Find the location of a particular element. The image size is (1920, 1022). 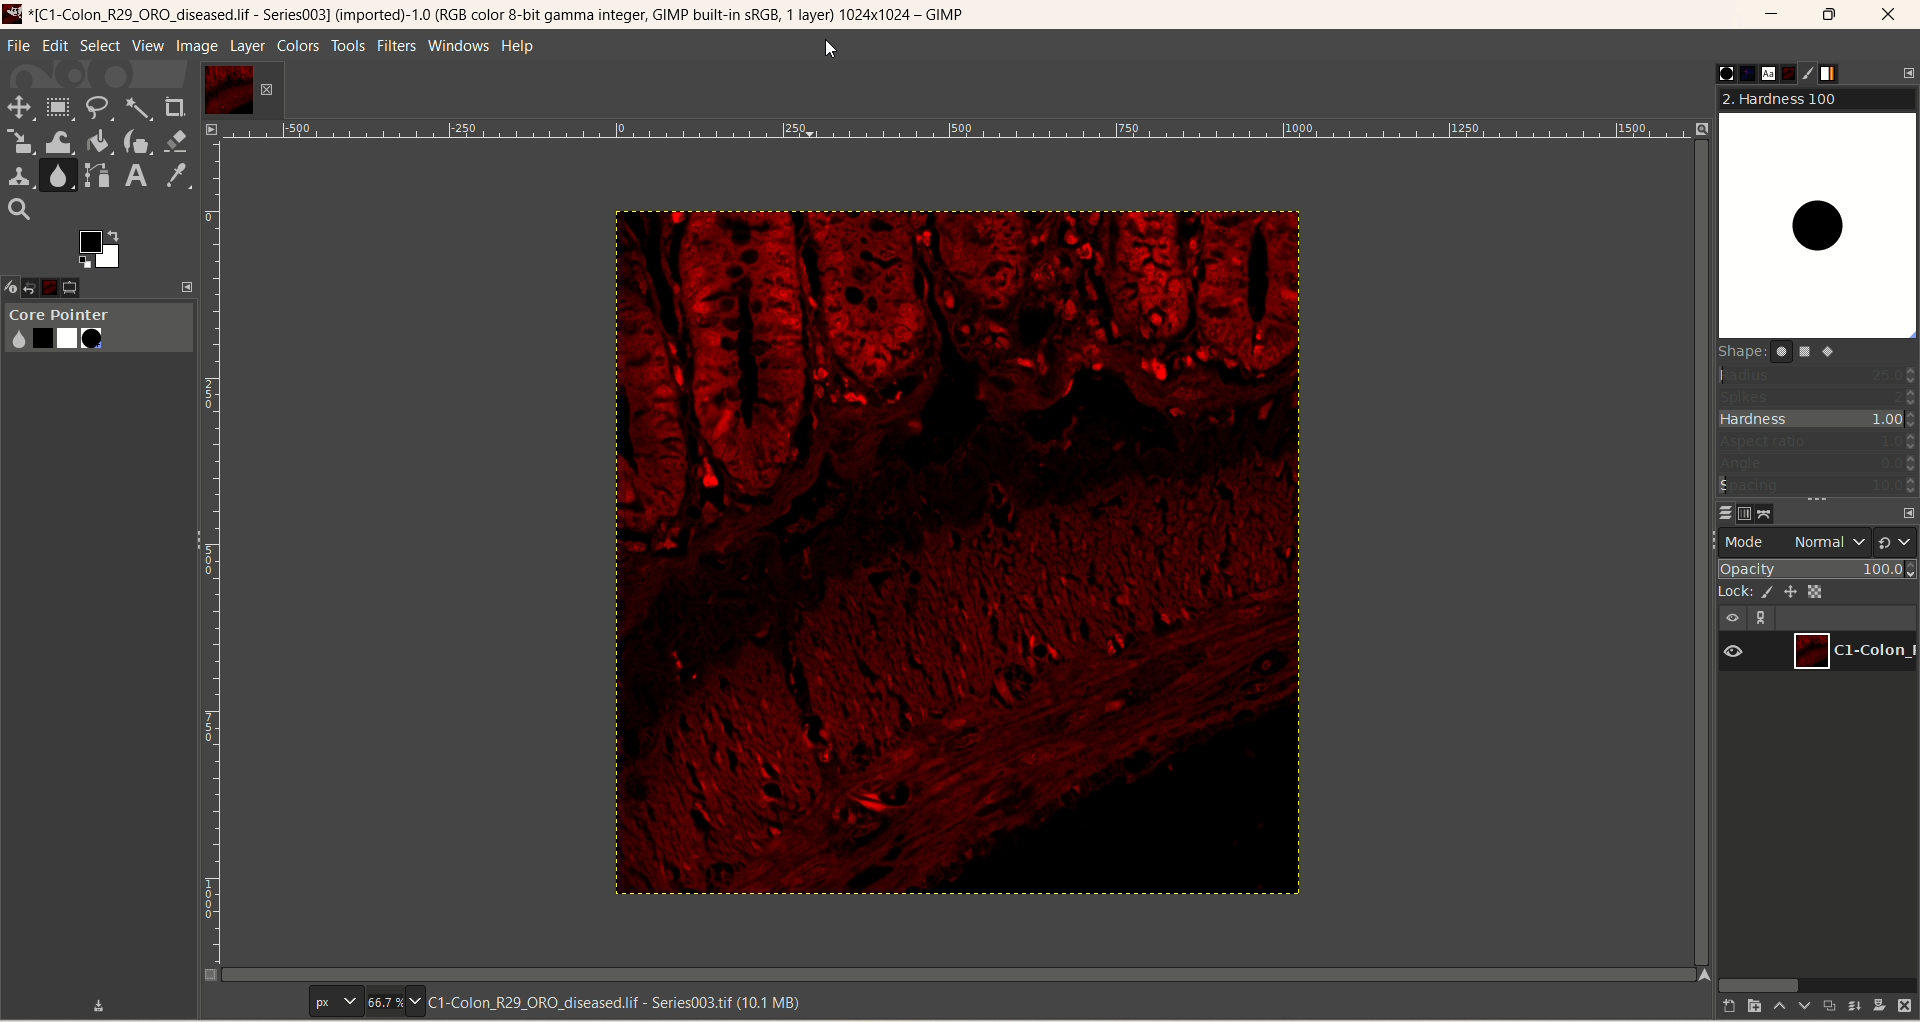

images is located at coordinates (63, 285).